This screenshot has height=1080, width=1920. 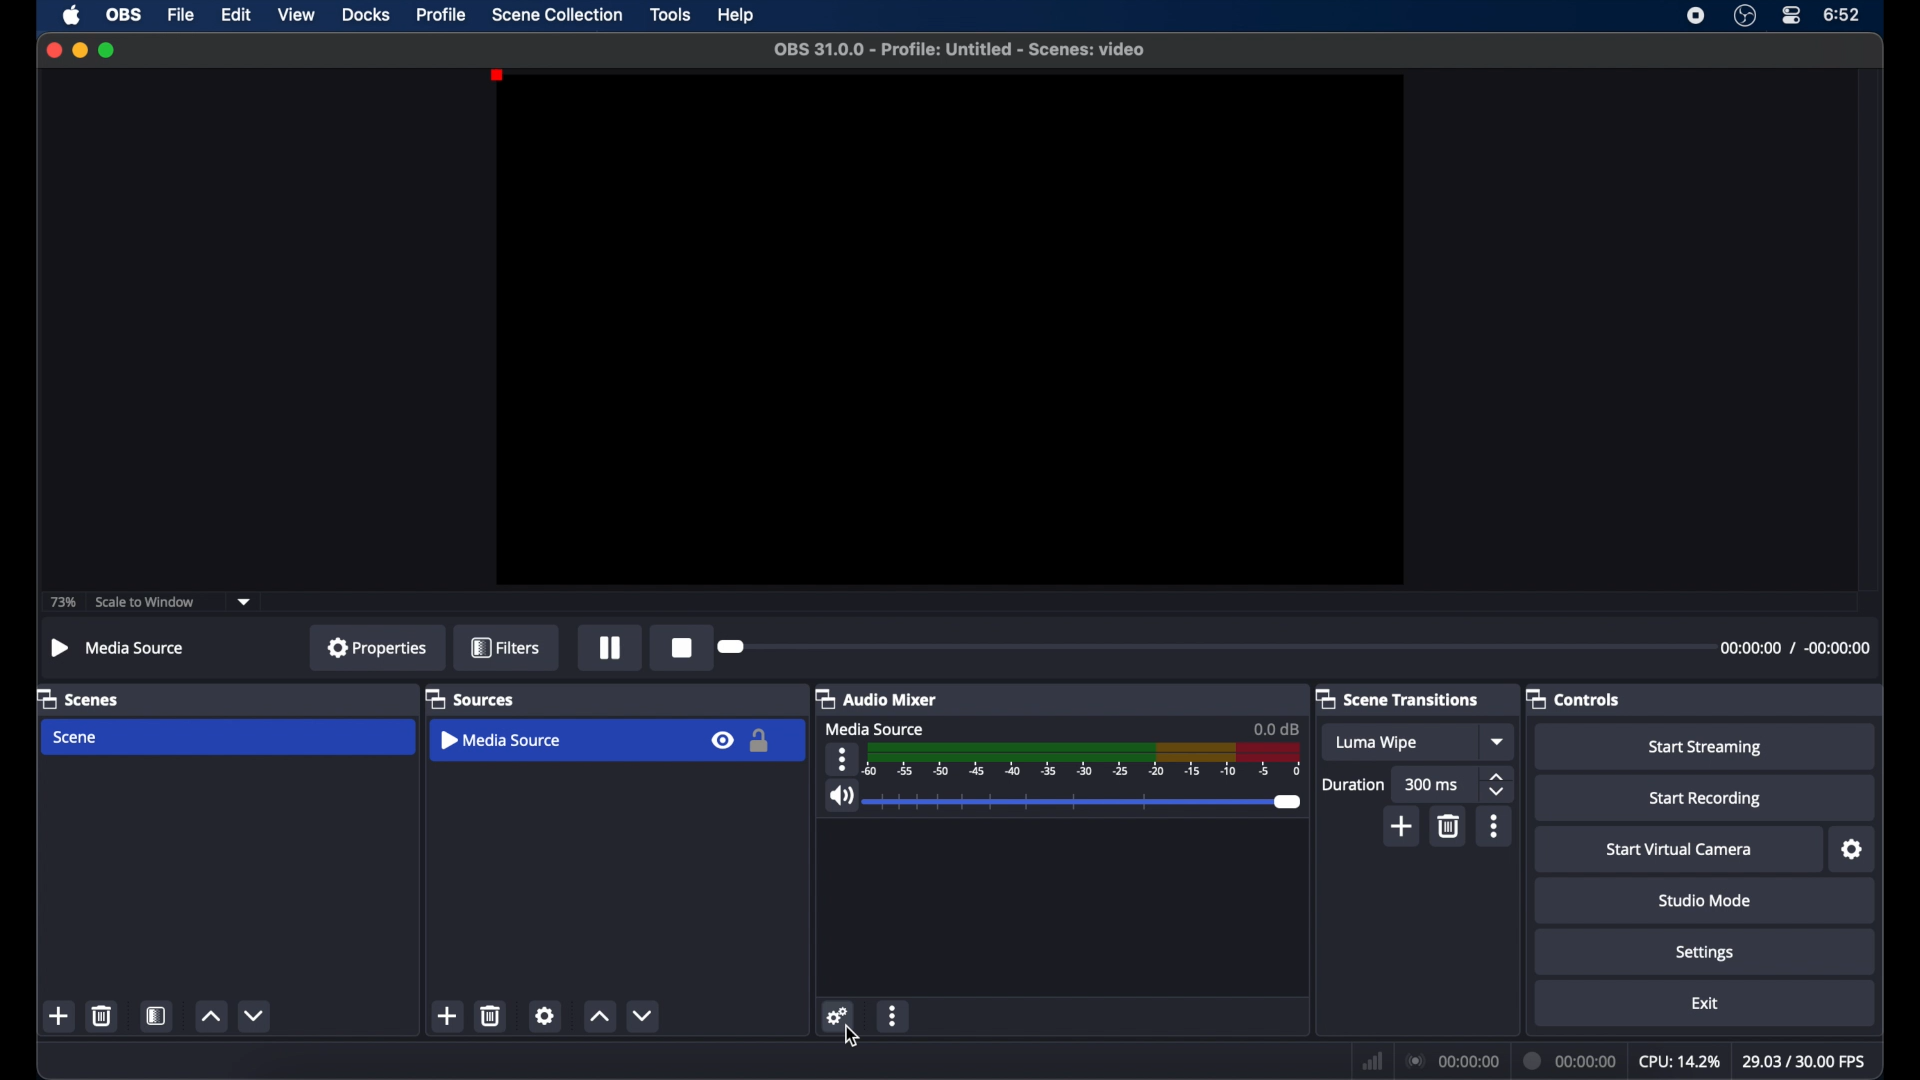 I want to click on timestamps, so click(x=1794, y=647).